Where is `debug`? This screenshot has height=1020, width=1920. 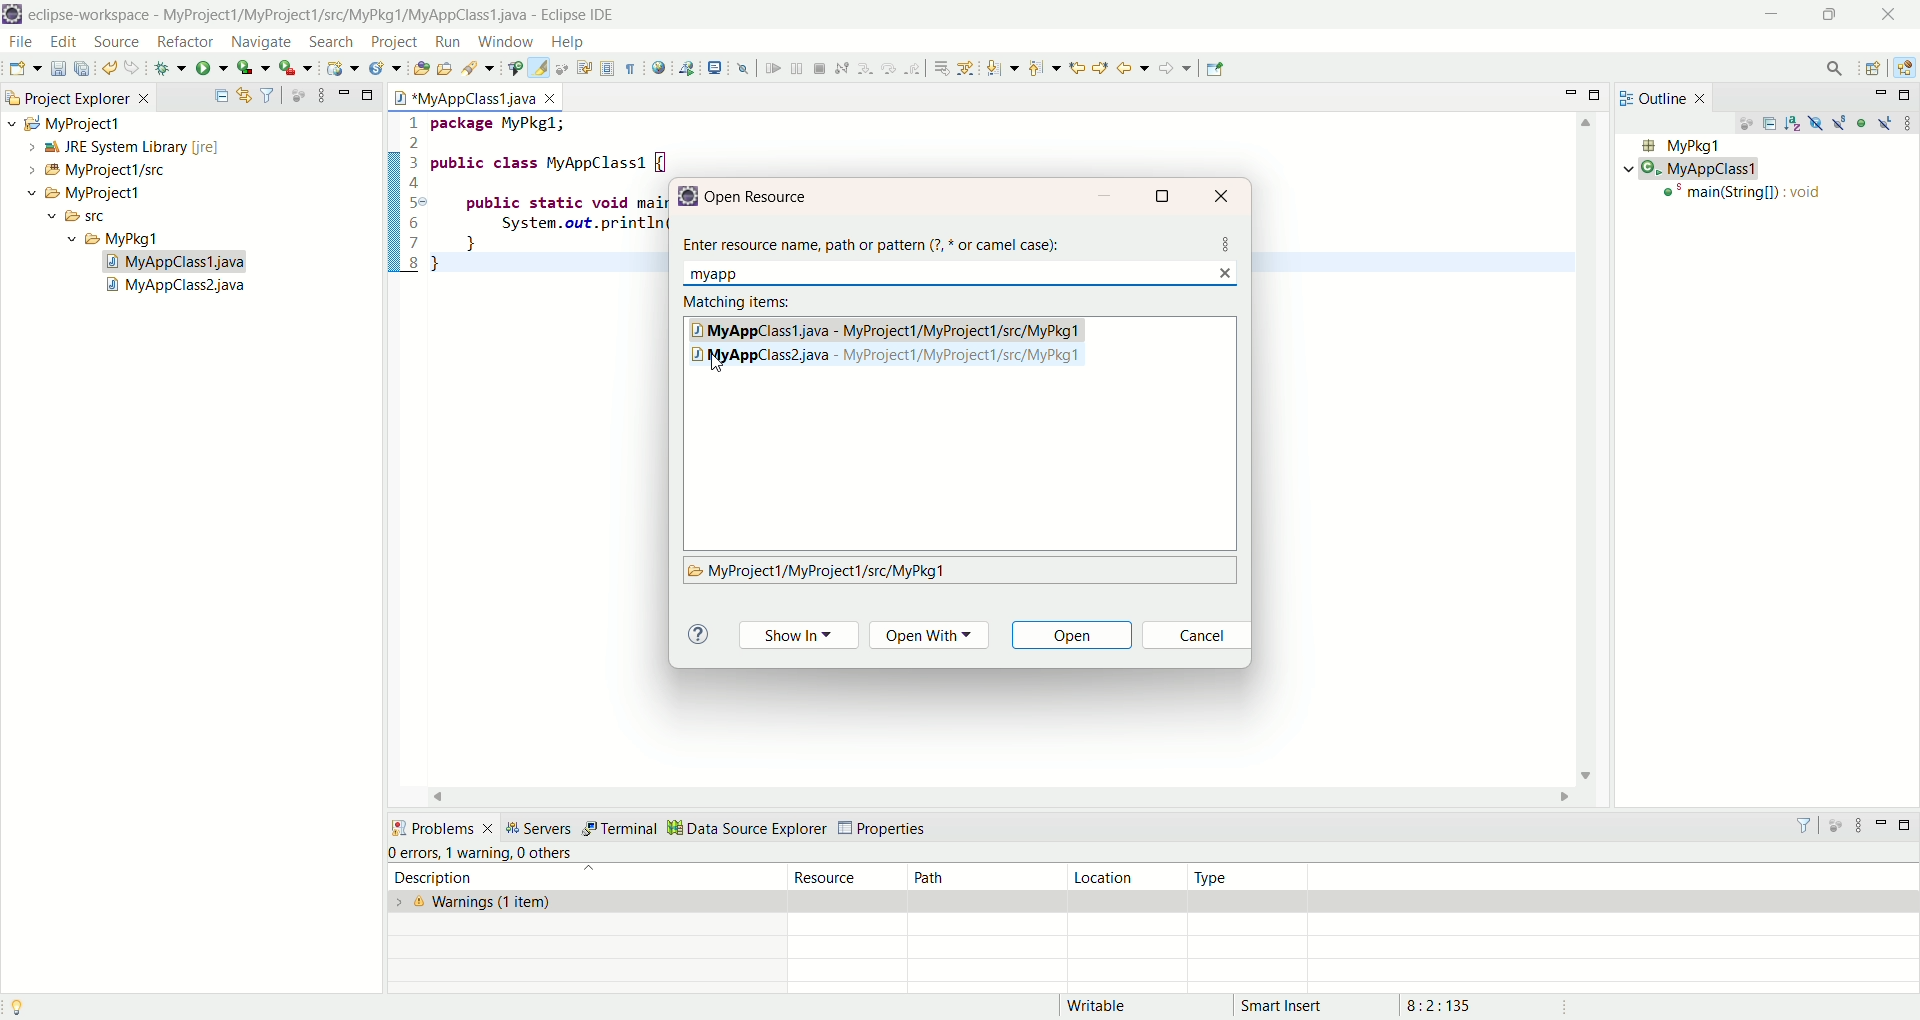 debug is located at coordinates (171, 71).